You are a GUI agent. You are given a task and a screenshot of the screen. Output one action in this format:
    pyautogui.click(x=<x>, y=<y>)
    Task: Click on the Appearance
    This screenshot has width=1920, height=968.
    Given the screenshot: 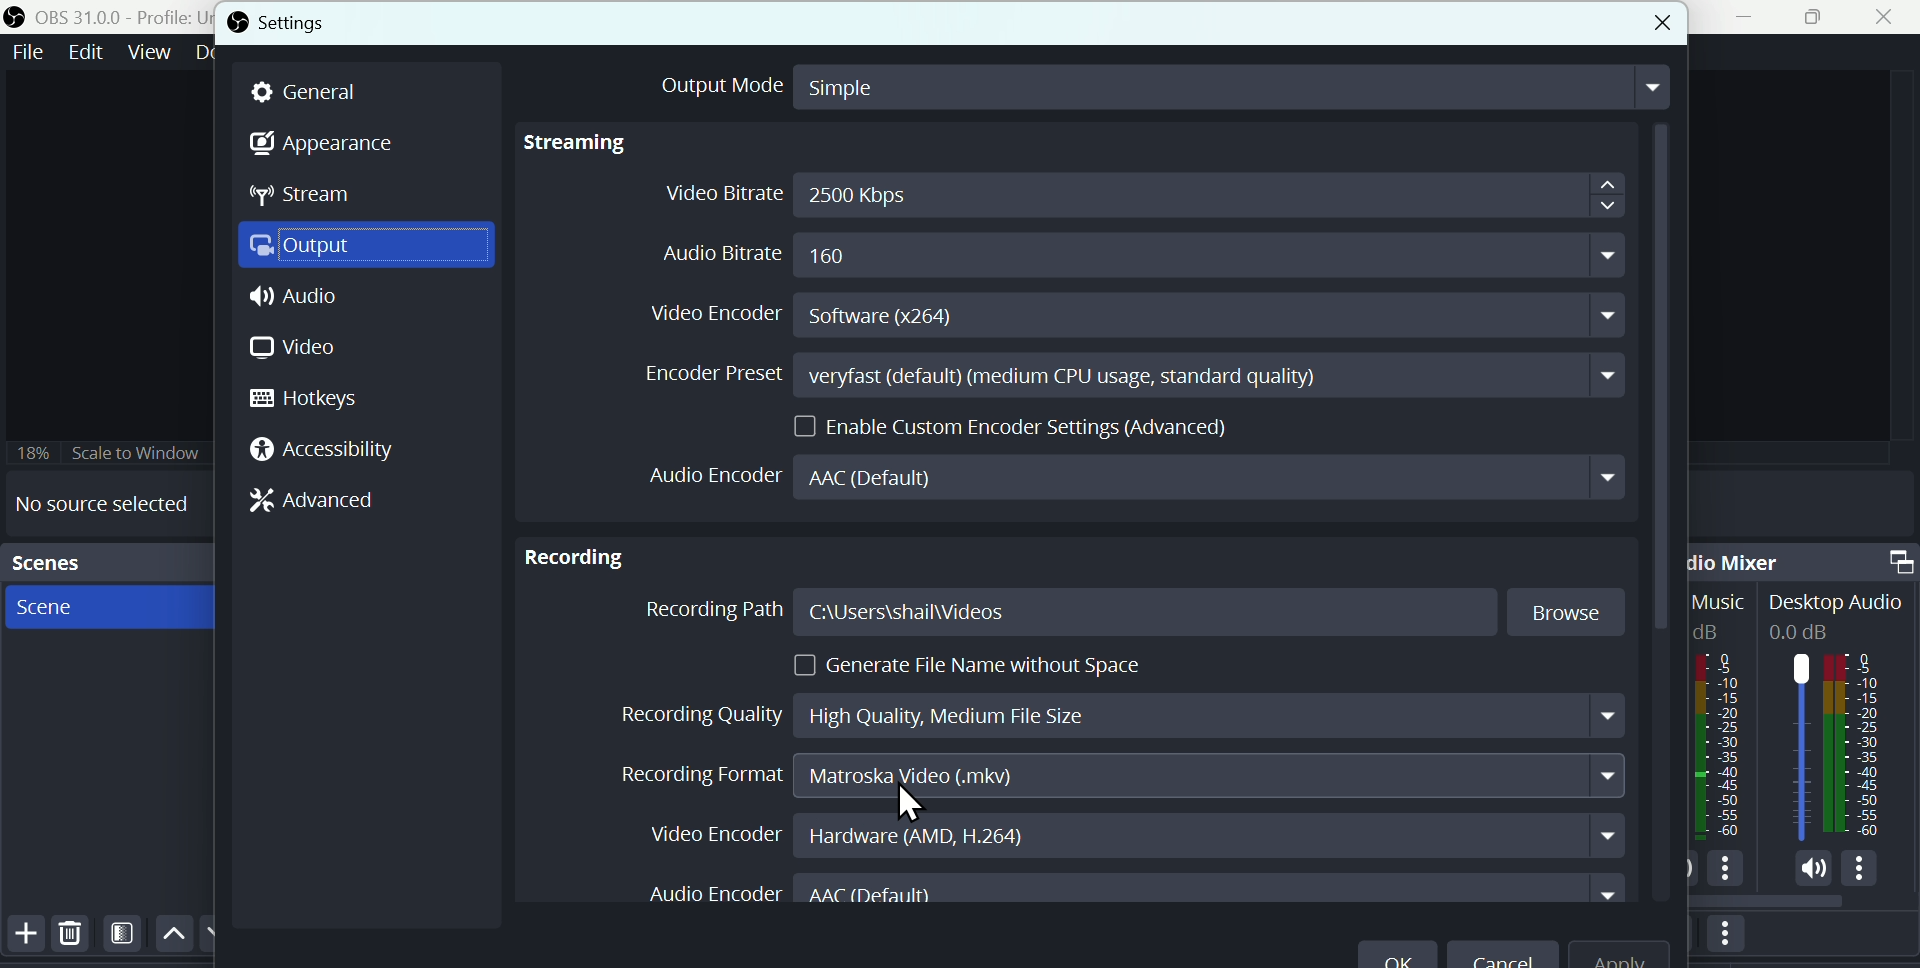 What is the action you would take?
    pyautogui.click(x=316, y=145)
    